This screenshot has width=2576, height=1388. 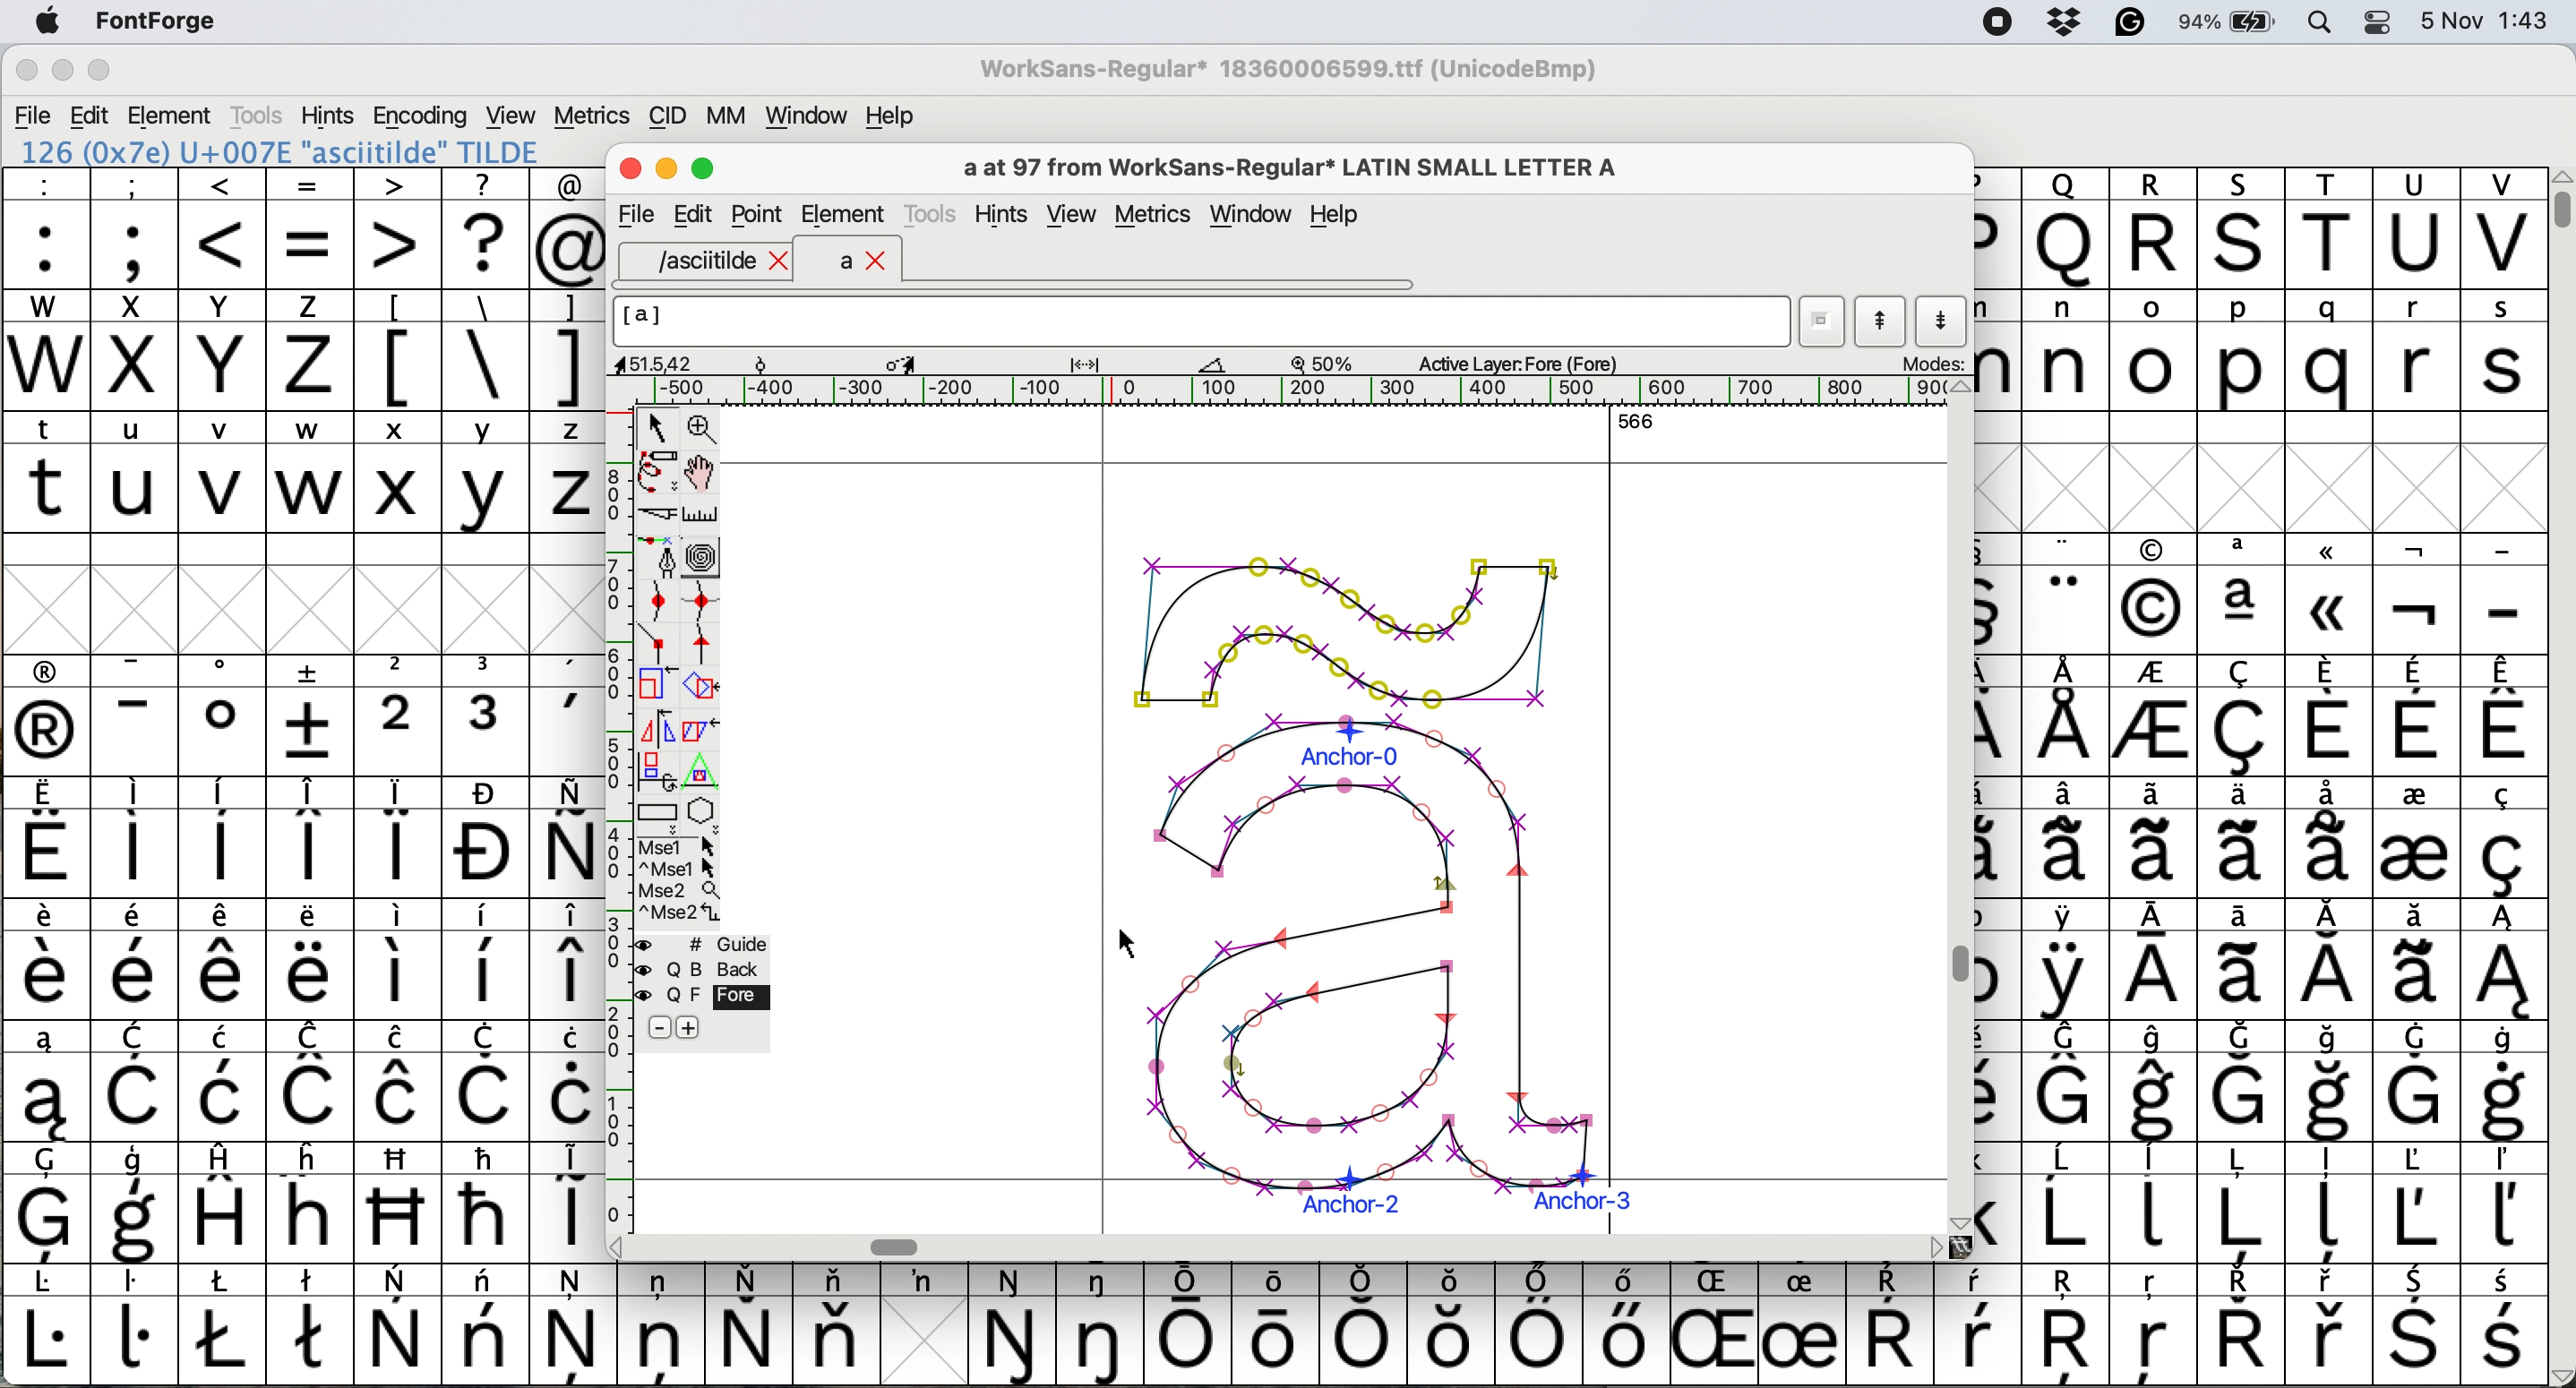 What do you see at coordinates (397, 472) in the screenshot?
I see `x` at bounding box center [397, 472].